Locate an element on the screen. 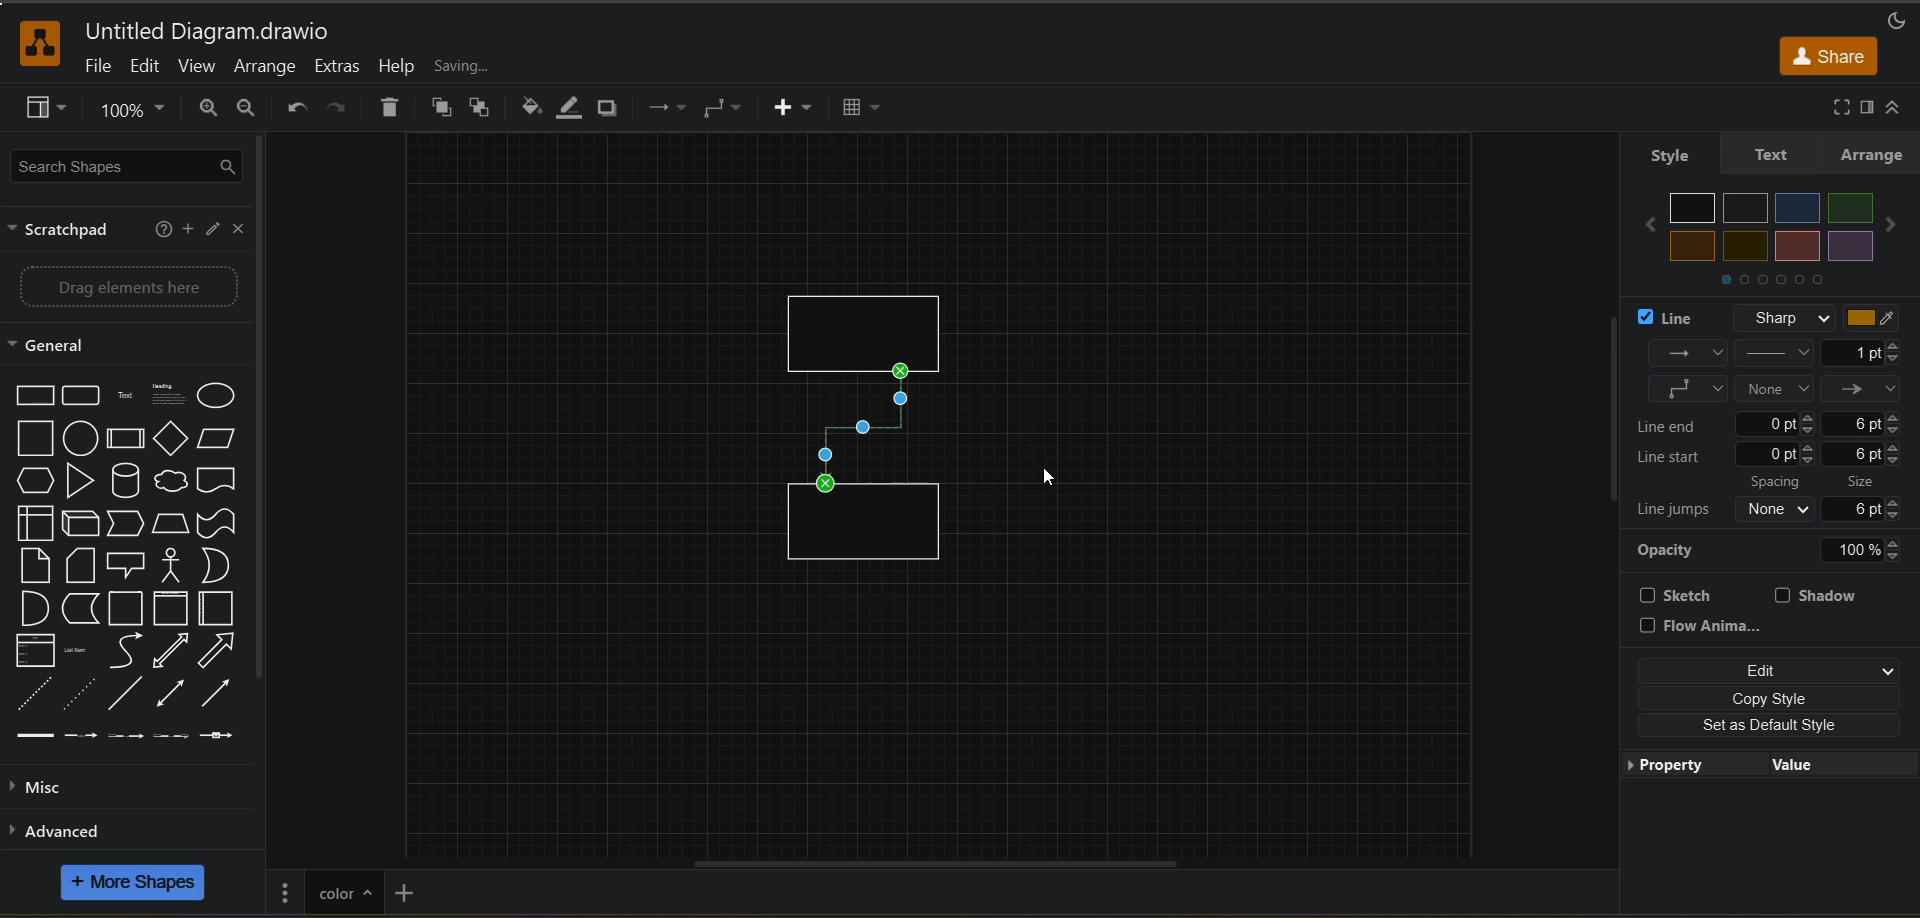  slide indicator is located at coordinates (1773, 284).